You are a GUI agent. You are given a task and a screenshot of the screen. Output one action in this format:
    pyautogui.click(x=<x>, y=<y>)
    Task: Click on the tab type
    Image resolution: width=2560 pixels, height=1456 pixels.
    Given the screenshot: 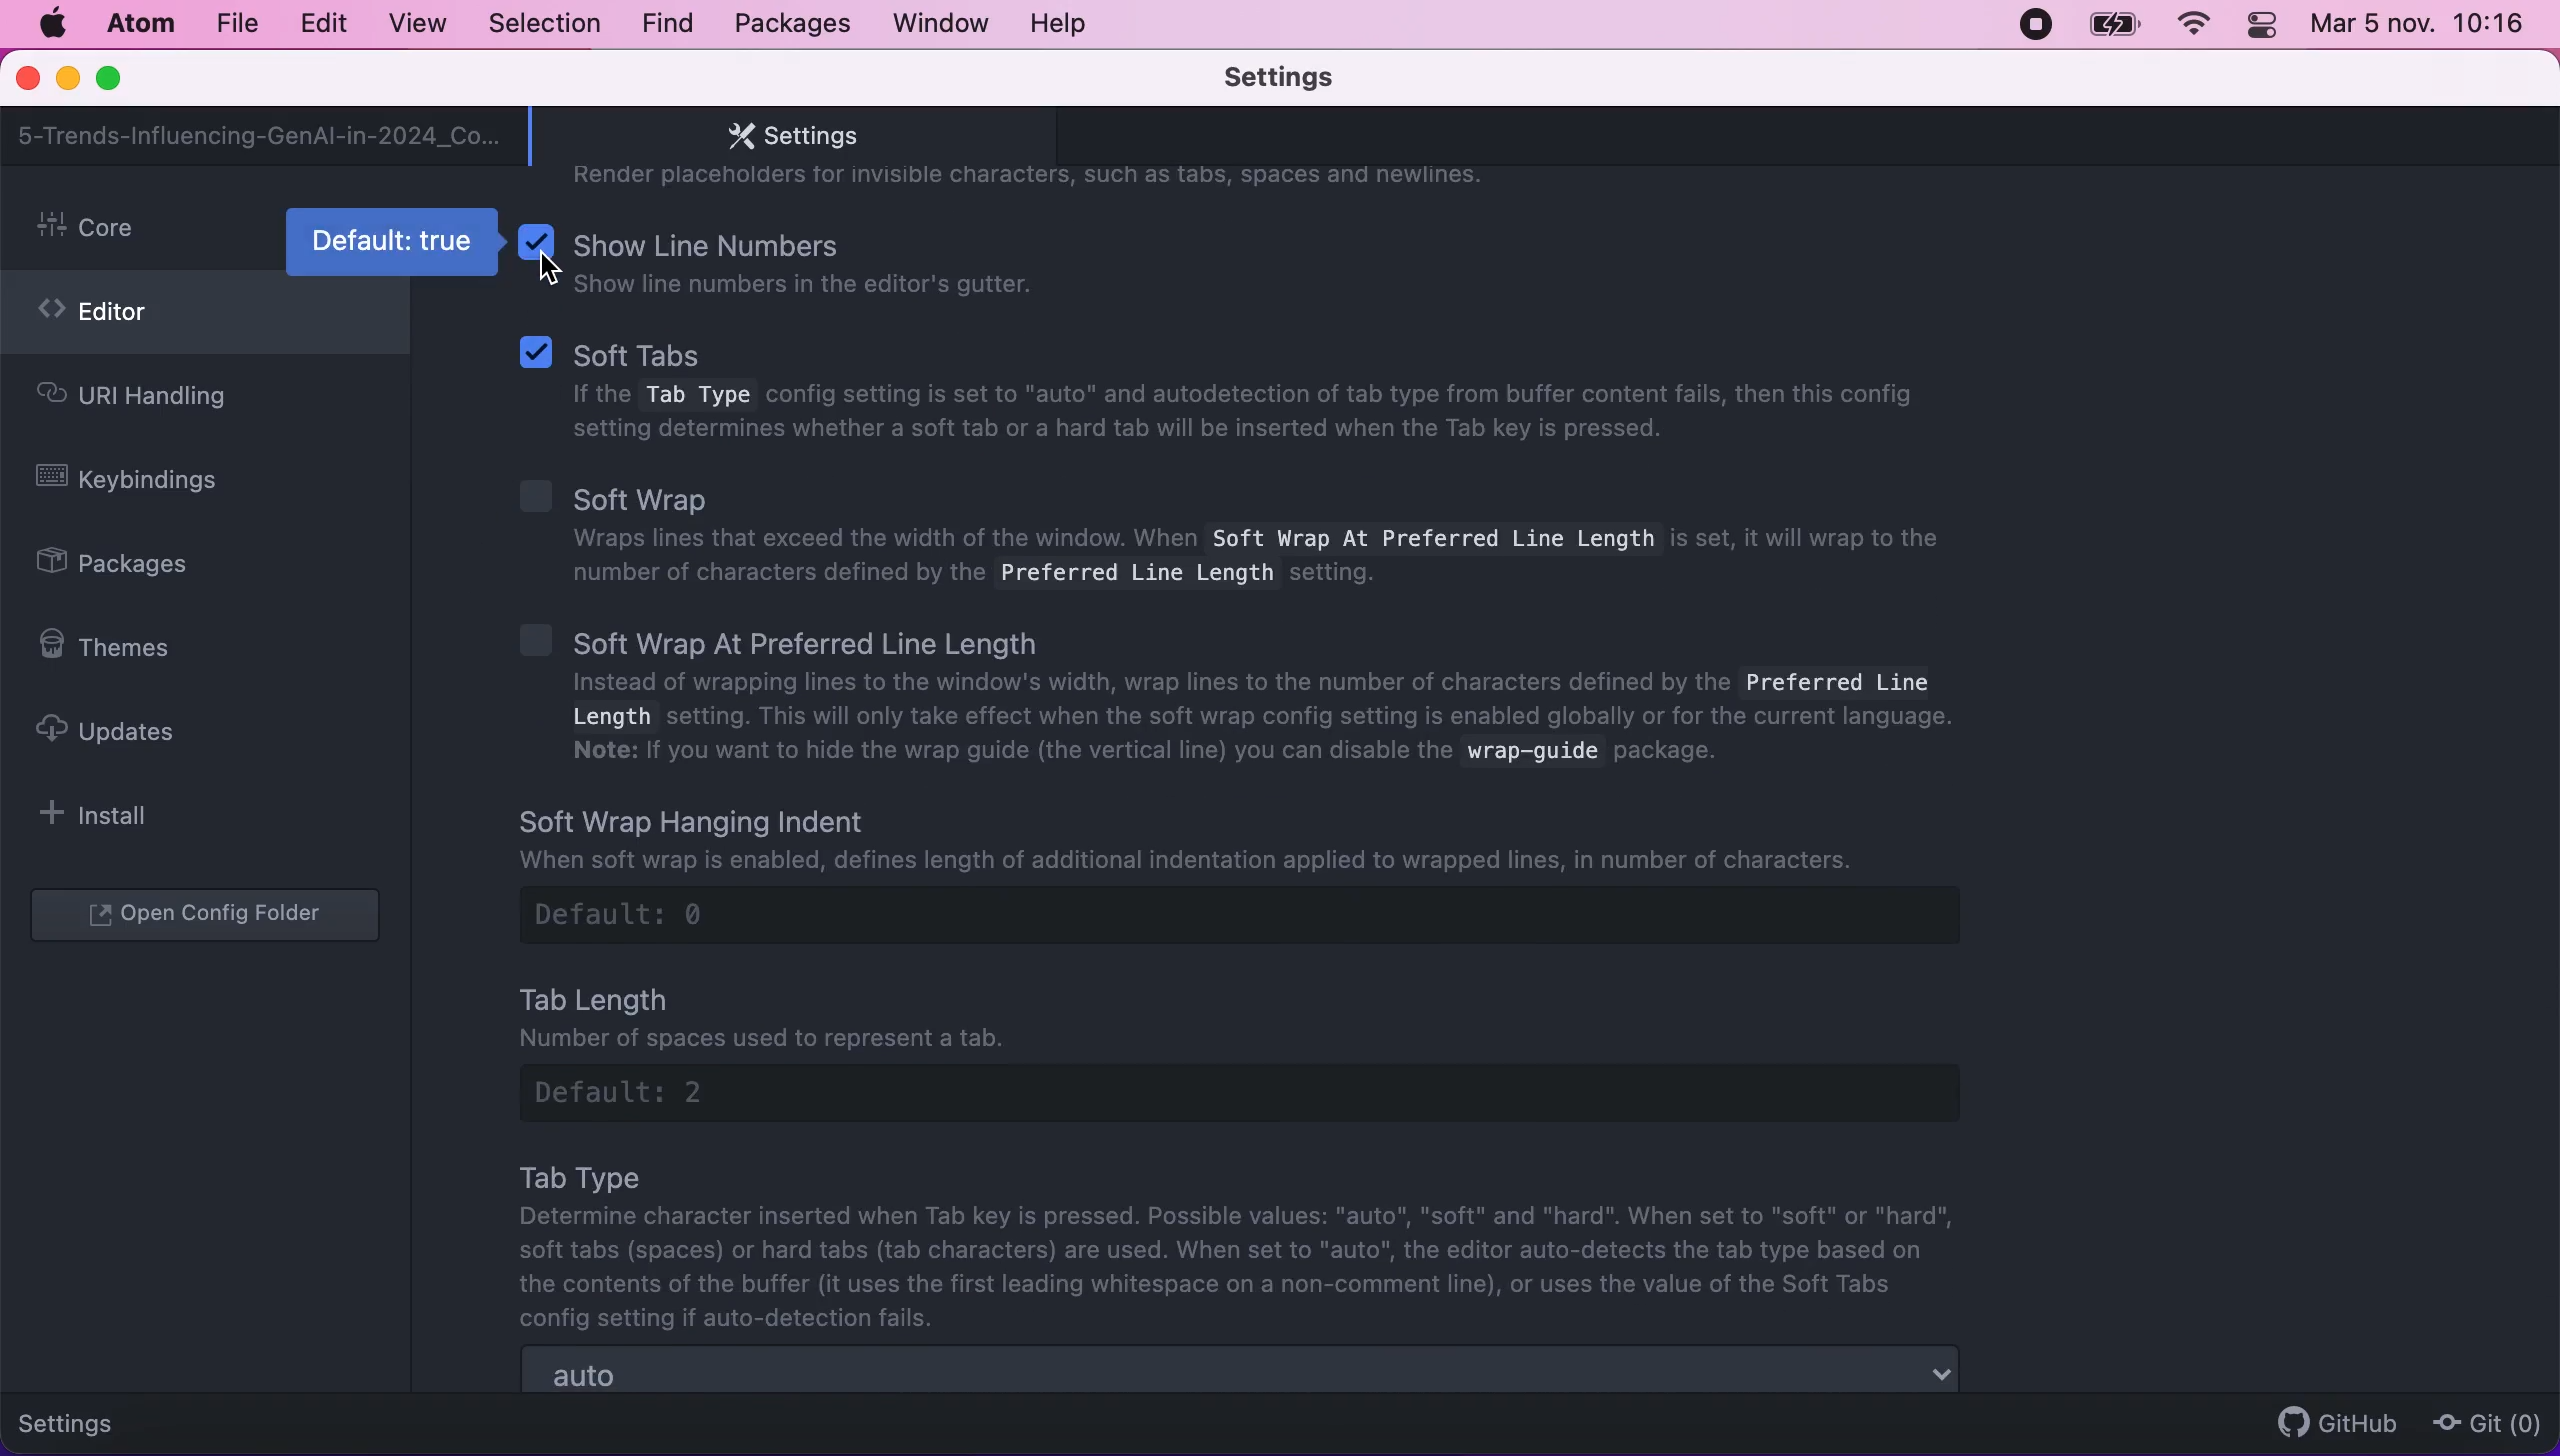 What is the action you would take?
    pyautogui.click(x=1248, y=1245)
    